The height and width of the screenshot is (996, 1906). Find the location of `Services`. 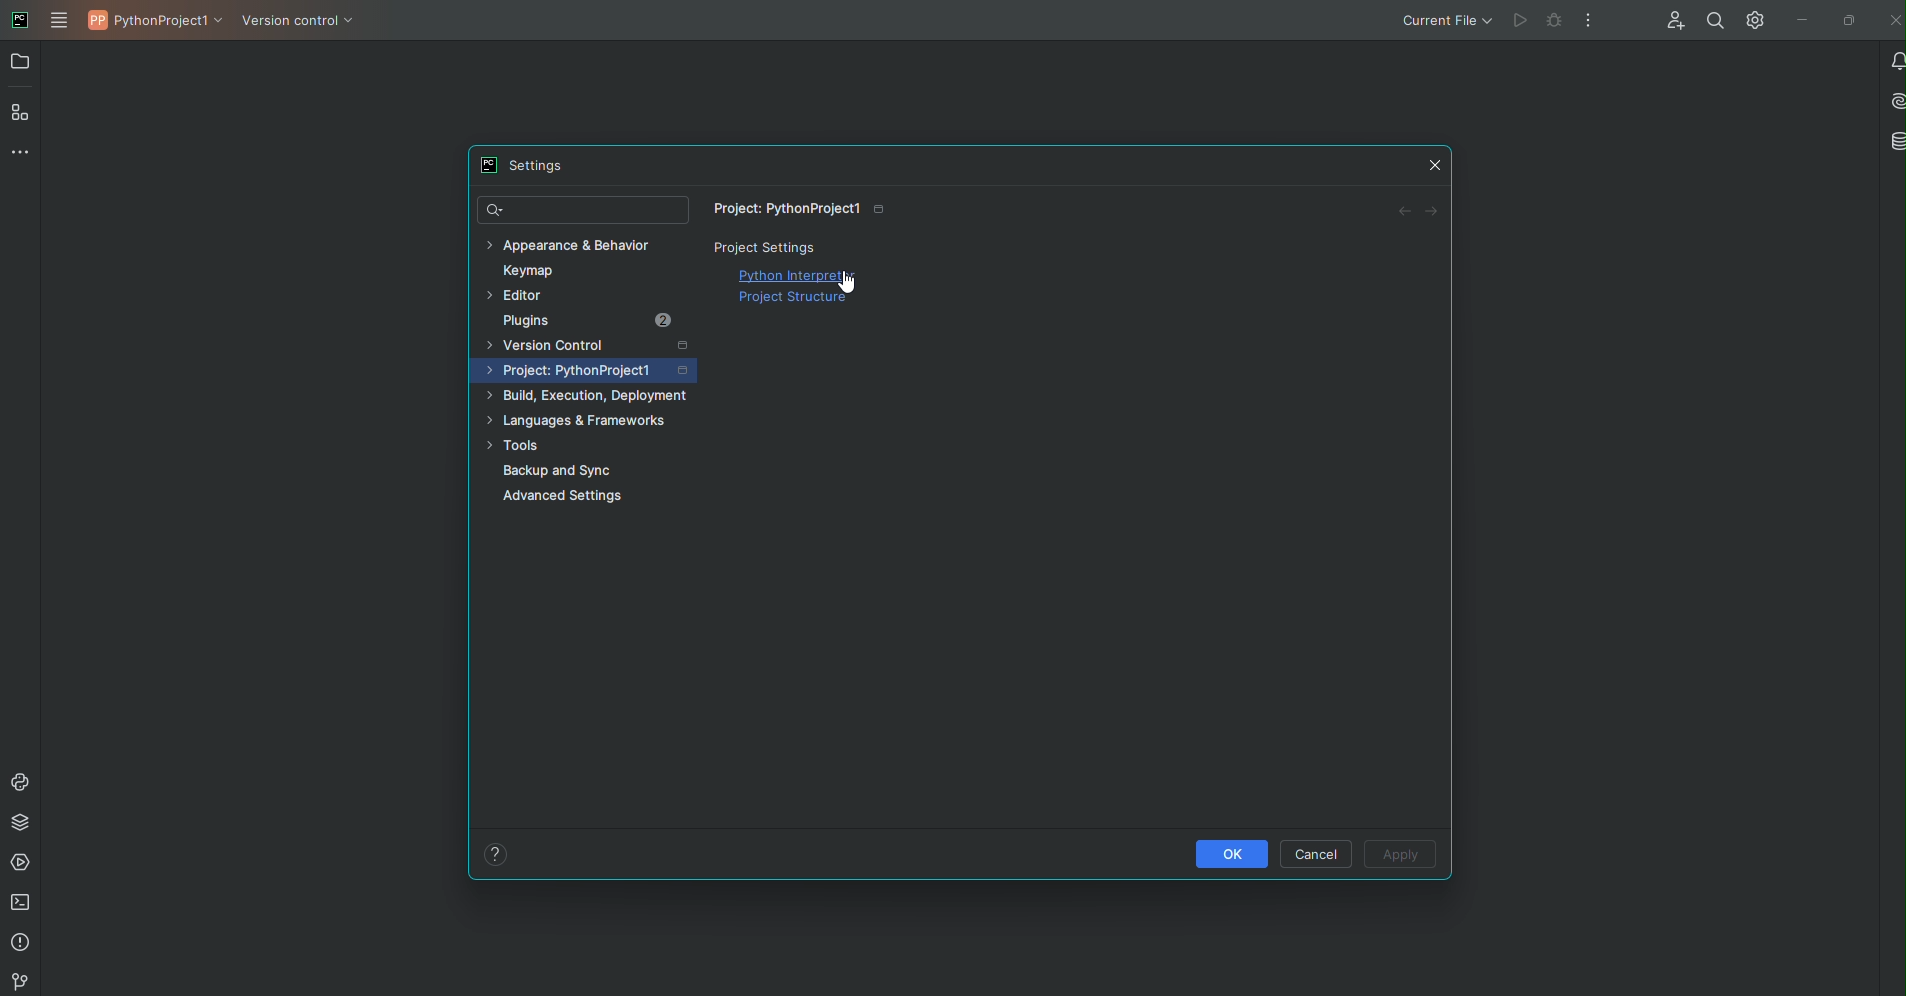

Services is located at coordinates (21, 865).